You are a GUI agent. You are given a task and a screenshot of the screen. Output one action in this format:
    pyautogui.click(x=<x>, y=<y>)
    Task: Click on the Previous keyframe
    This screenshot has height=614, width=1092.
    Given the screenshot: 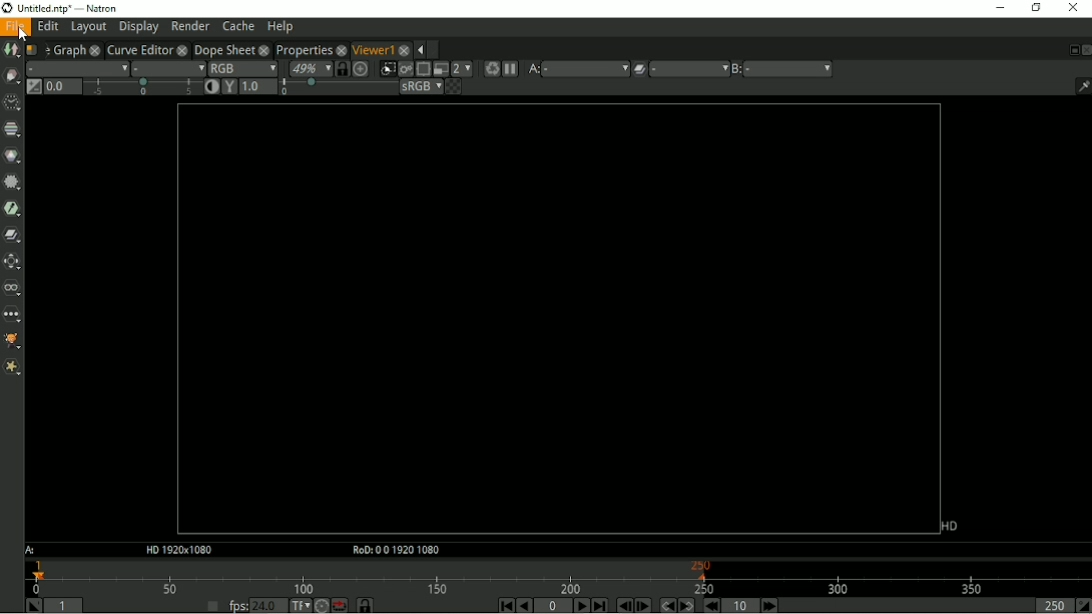 What is the action you would take?
    pyautogui.click(x=665, y=605)
    